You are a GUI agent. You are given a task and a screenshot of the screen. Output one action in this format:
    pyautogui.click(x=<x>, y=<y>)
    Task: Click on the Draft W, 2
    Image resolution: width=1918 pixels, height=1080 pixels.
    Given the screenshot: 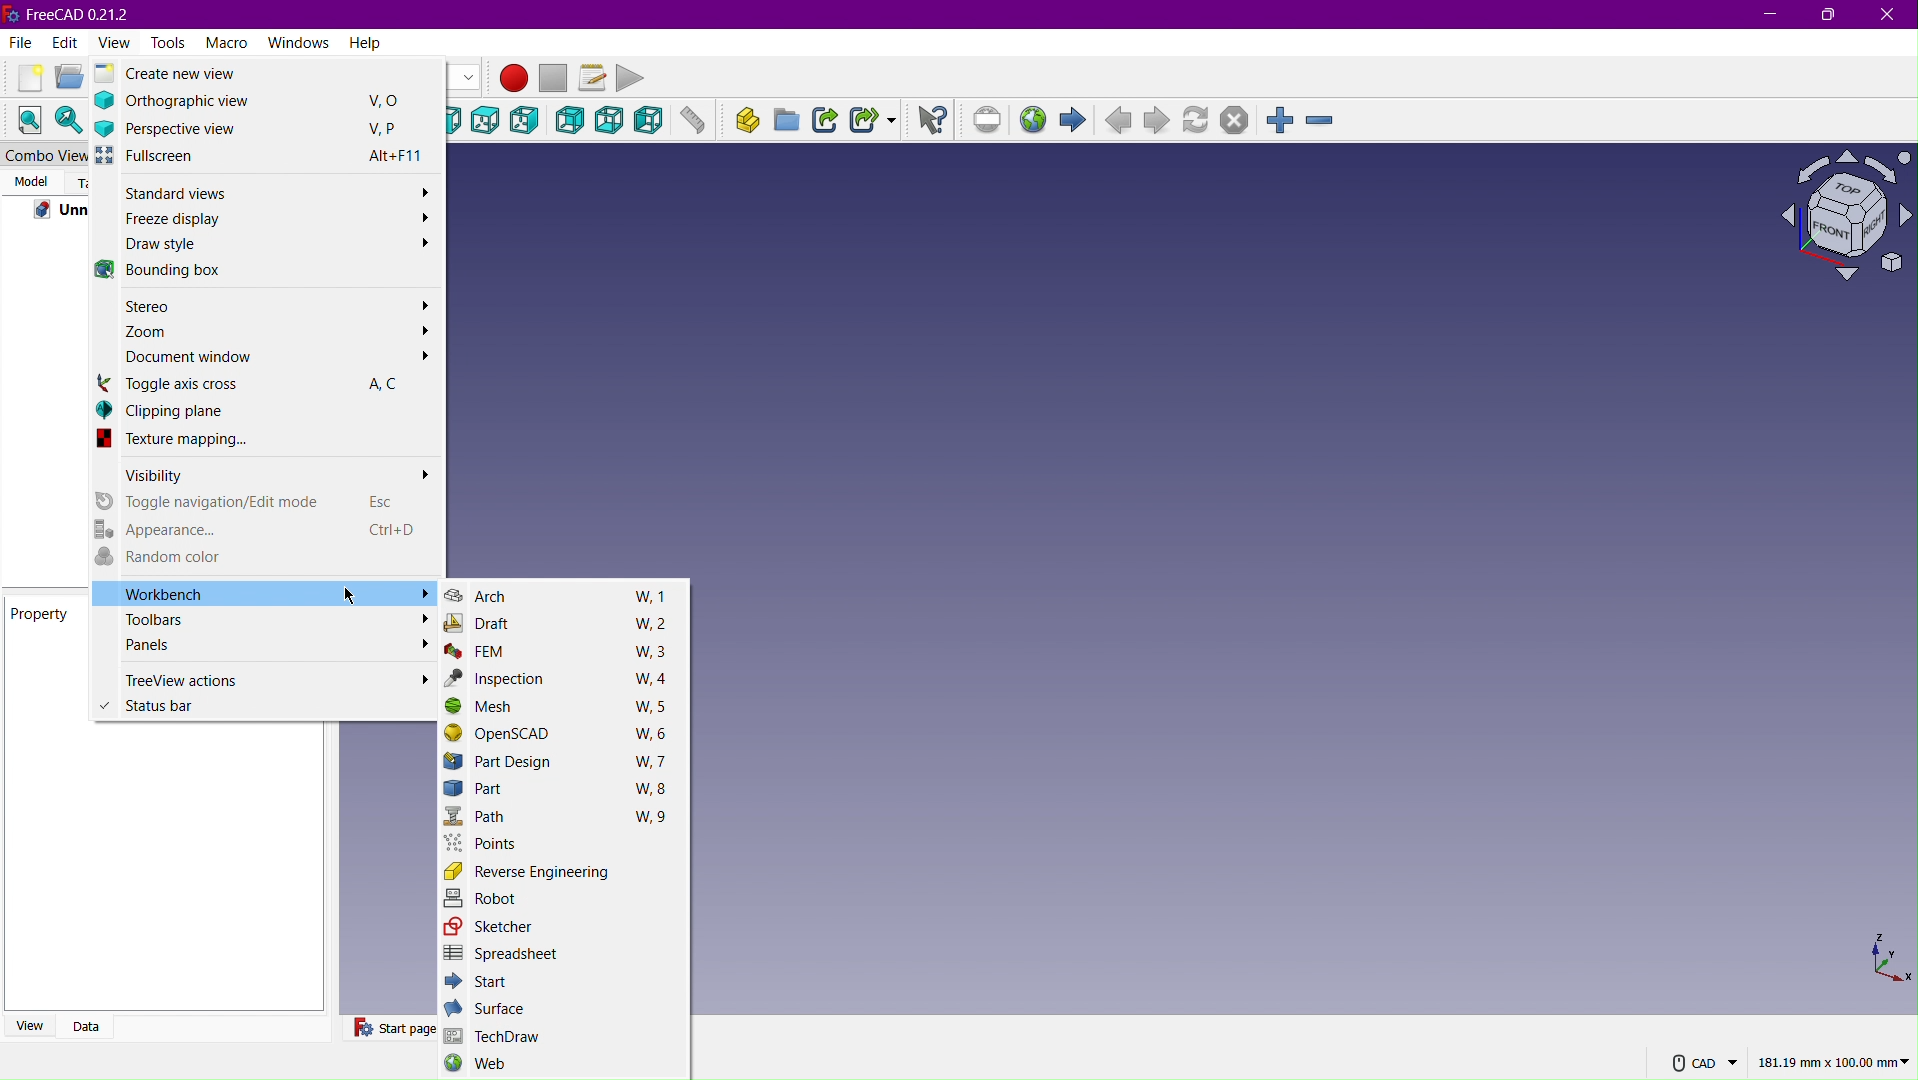 What is the action you would take?
    pyautogui.click(x=567, y=624)
    